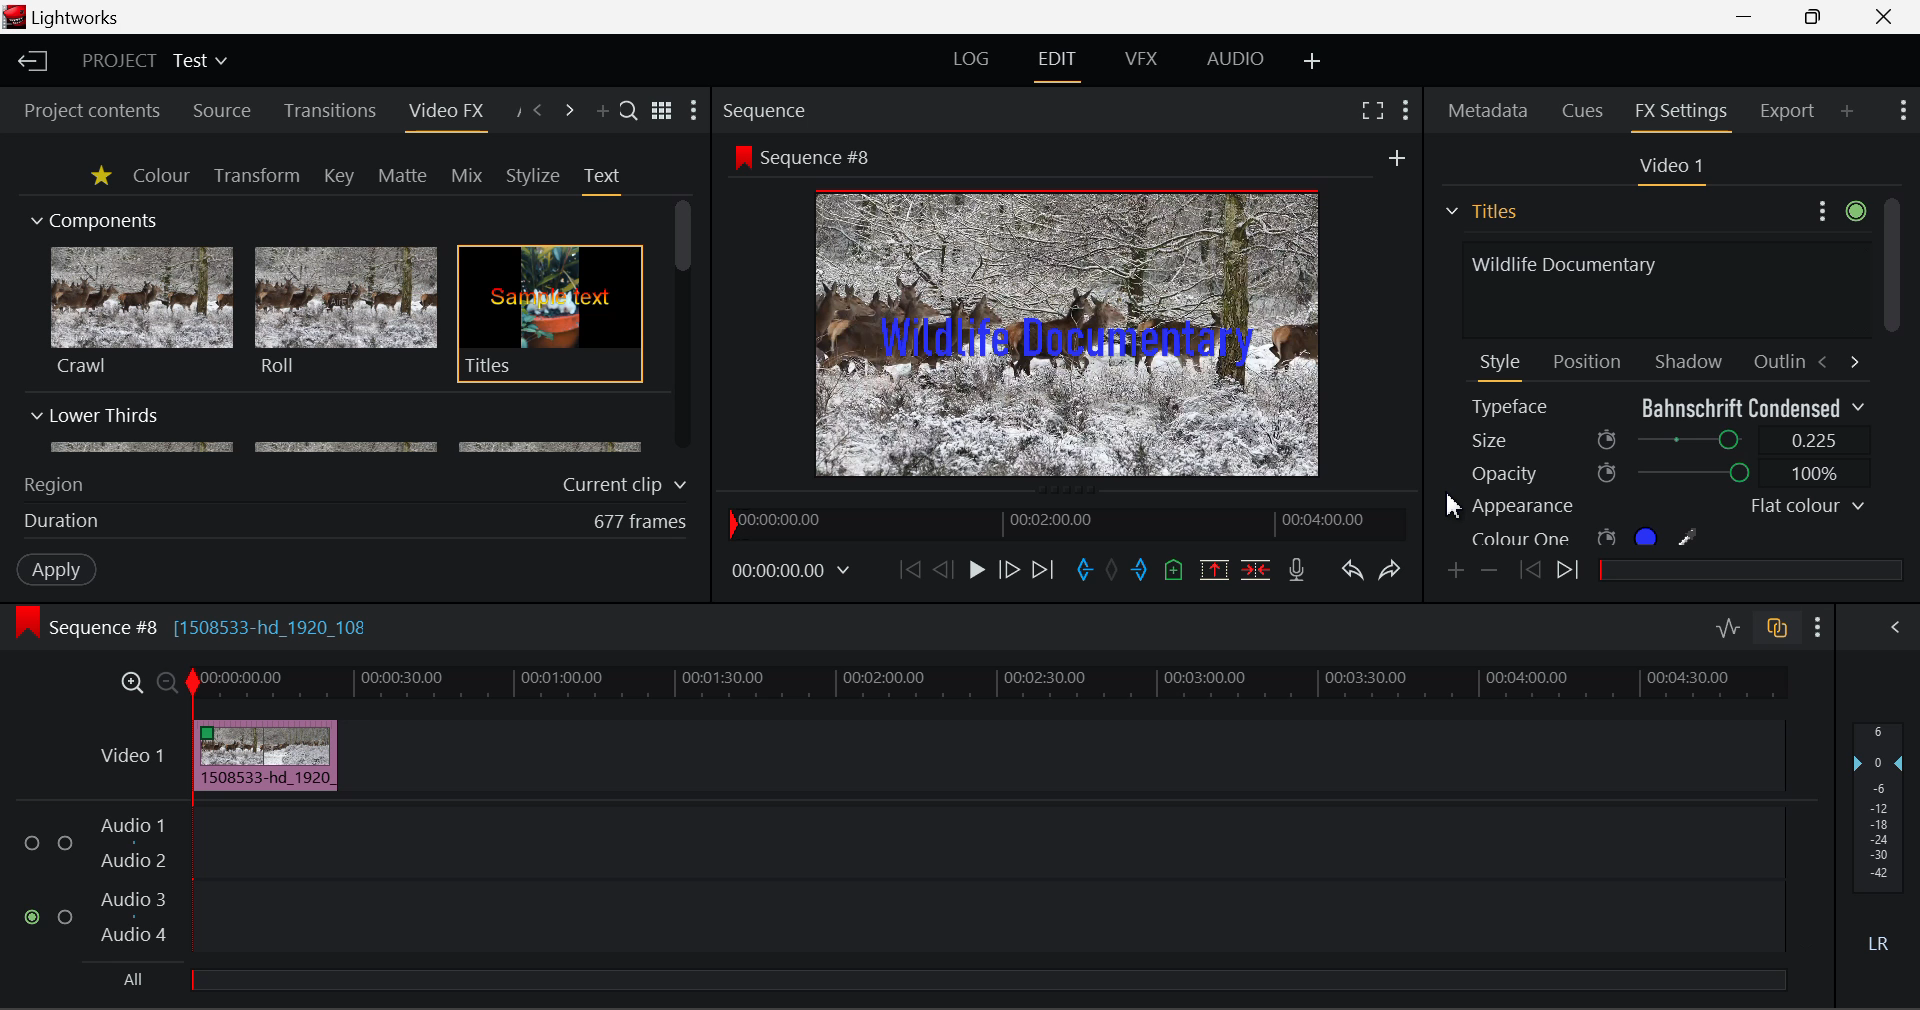  What do you see at coordinates (1788, 111) in the screenshot?
I see `Export` at bounding box center [1788, 111].